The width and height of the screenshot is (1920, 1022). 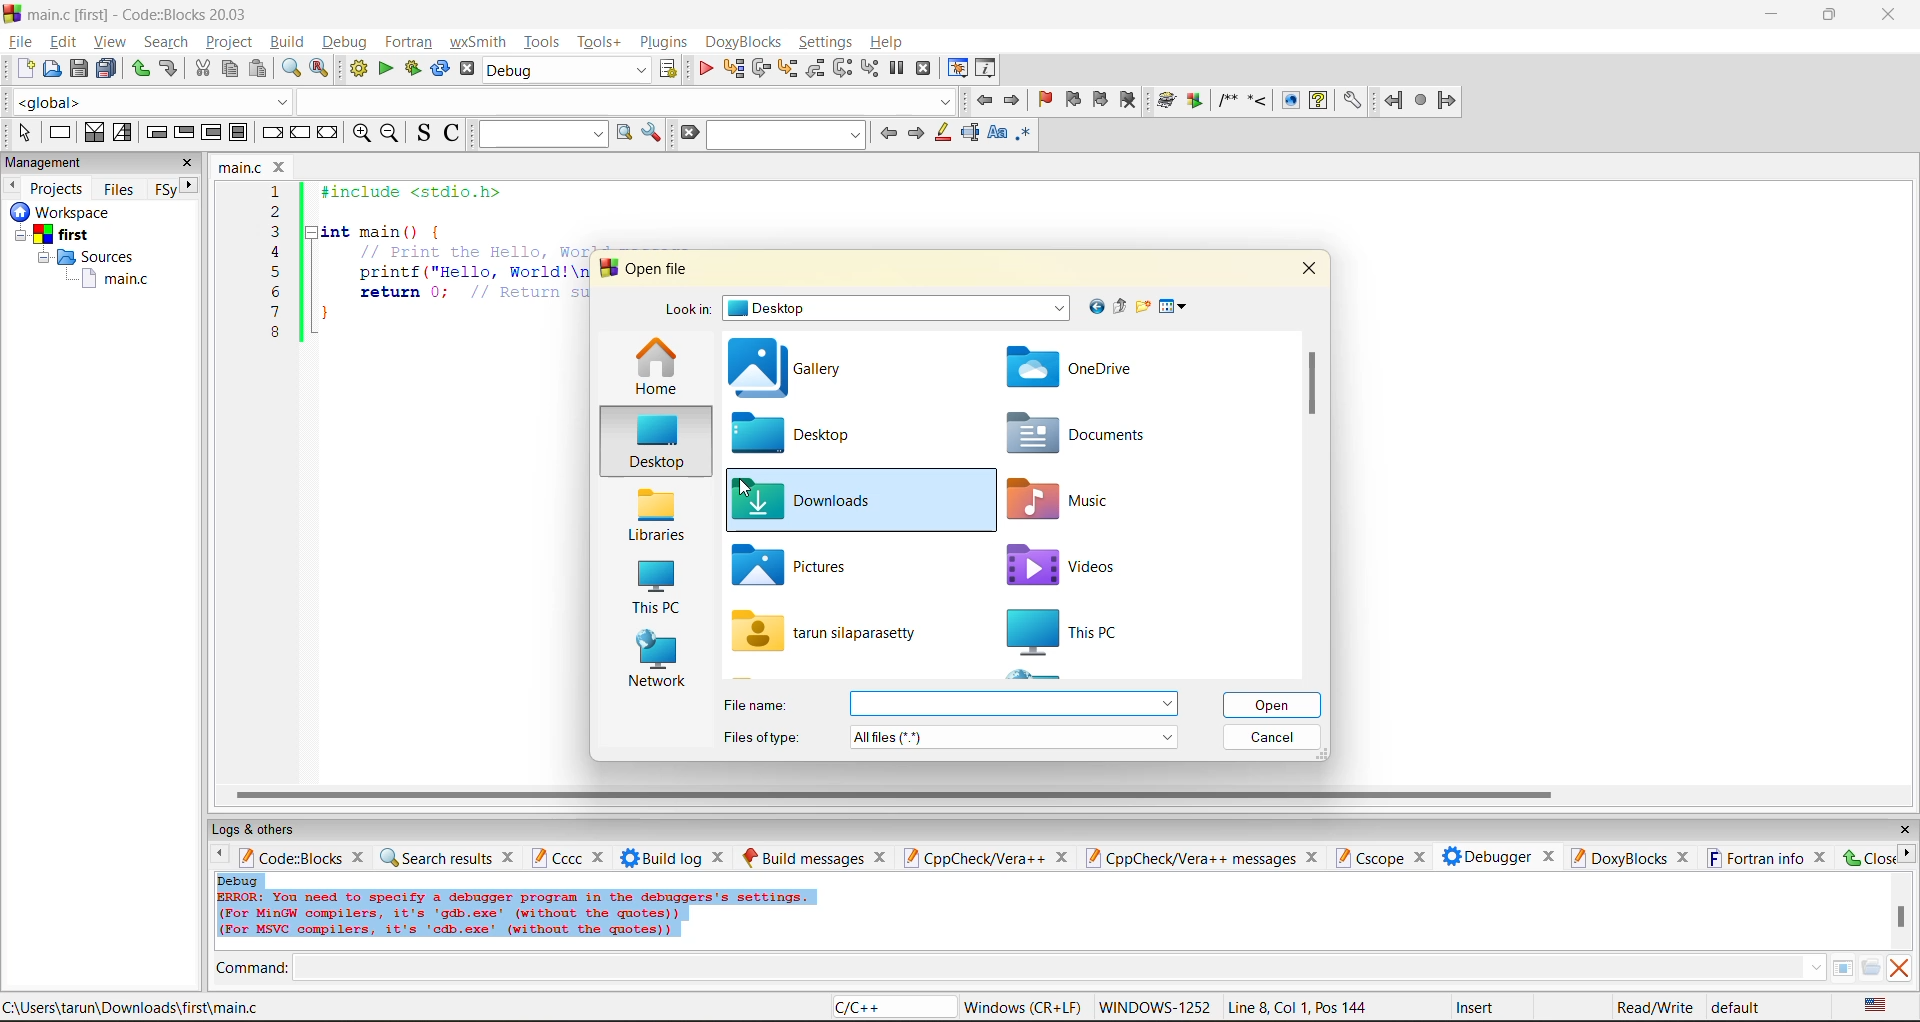 I want to click on build target, so click(x=568, y=69).